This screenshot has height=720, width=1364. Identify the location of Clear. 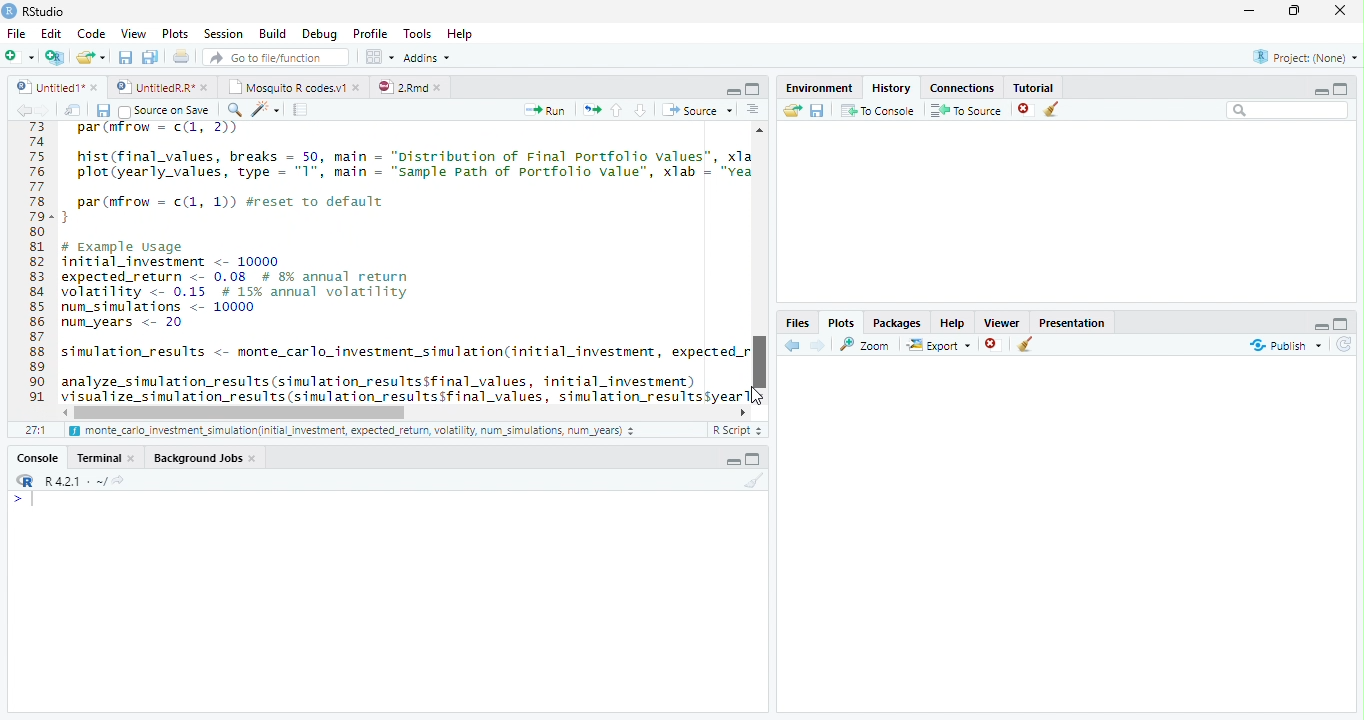
(751, 481).